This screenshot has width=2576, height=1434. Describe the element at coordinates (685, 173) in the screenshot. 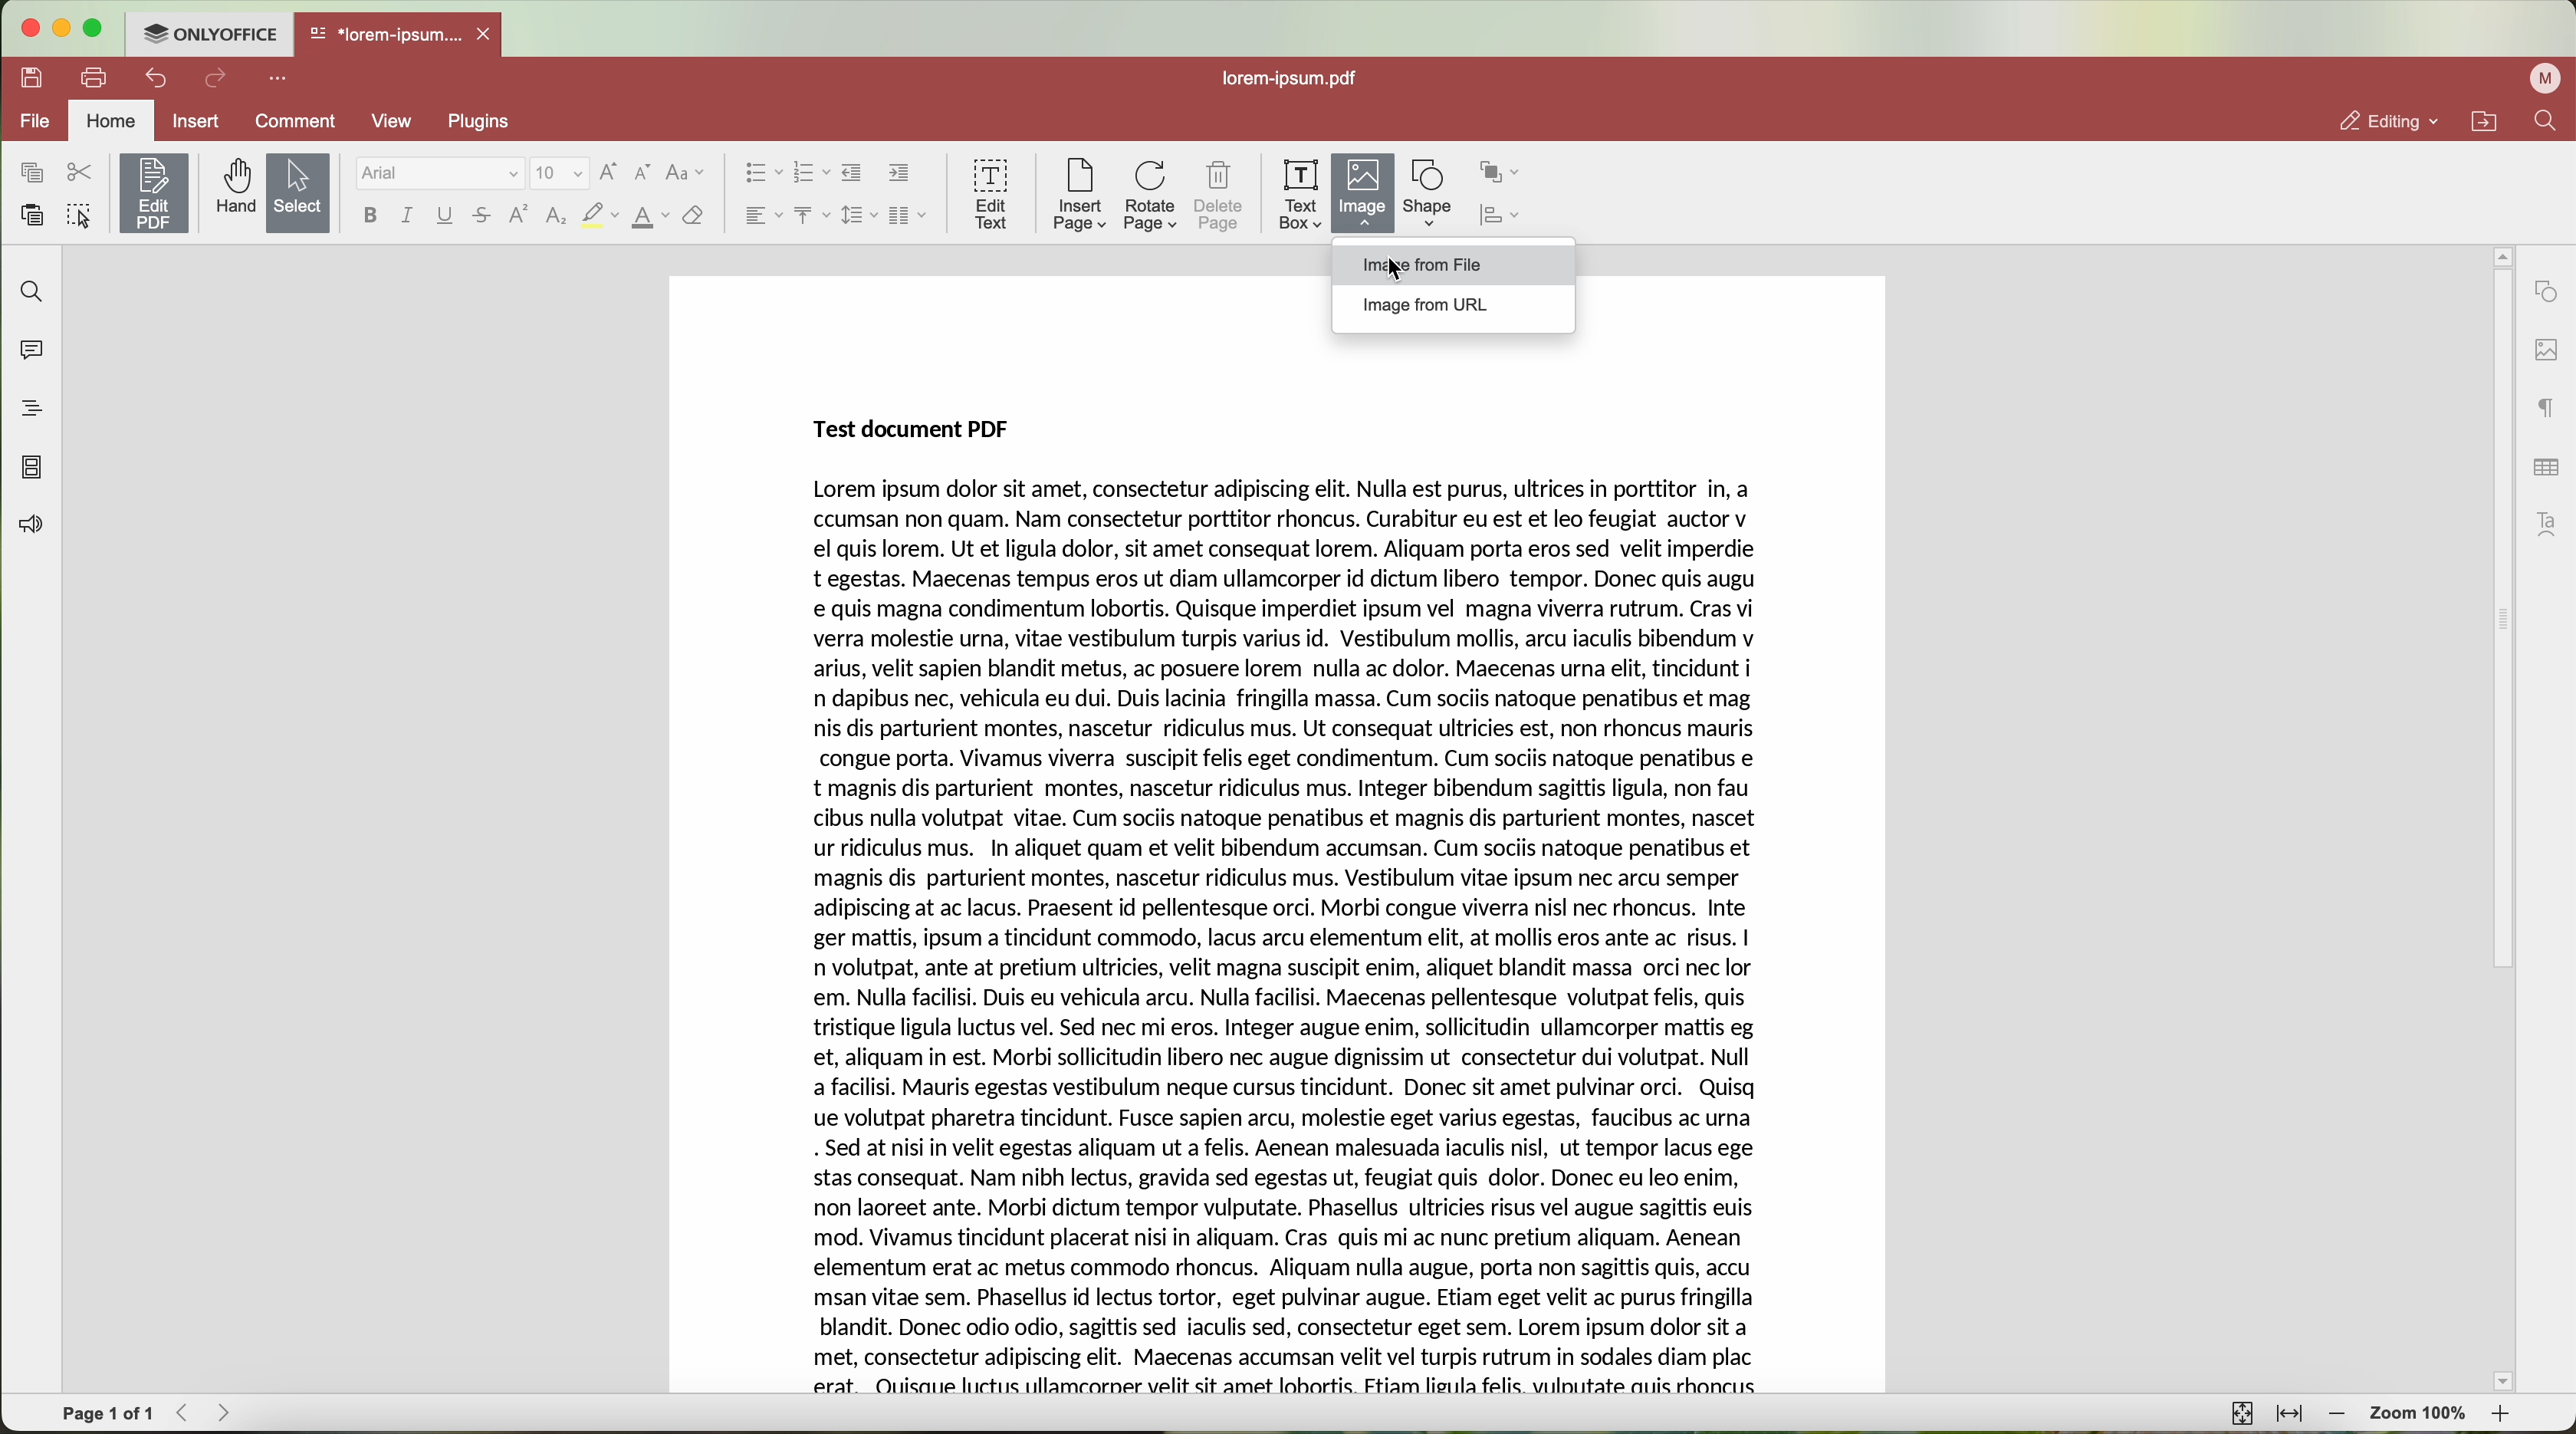

I see `change case` at that location.